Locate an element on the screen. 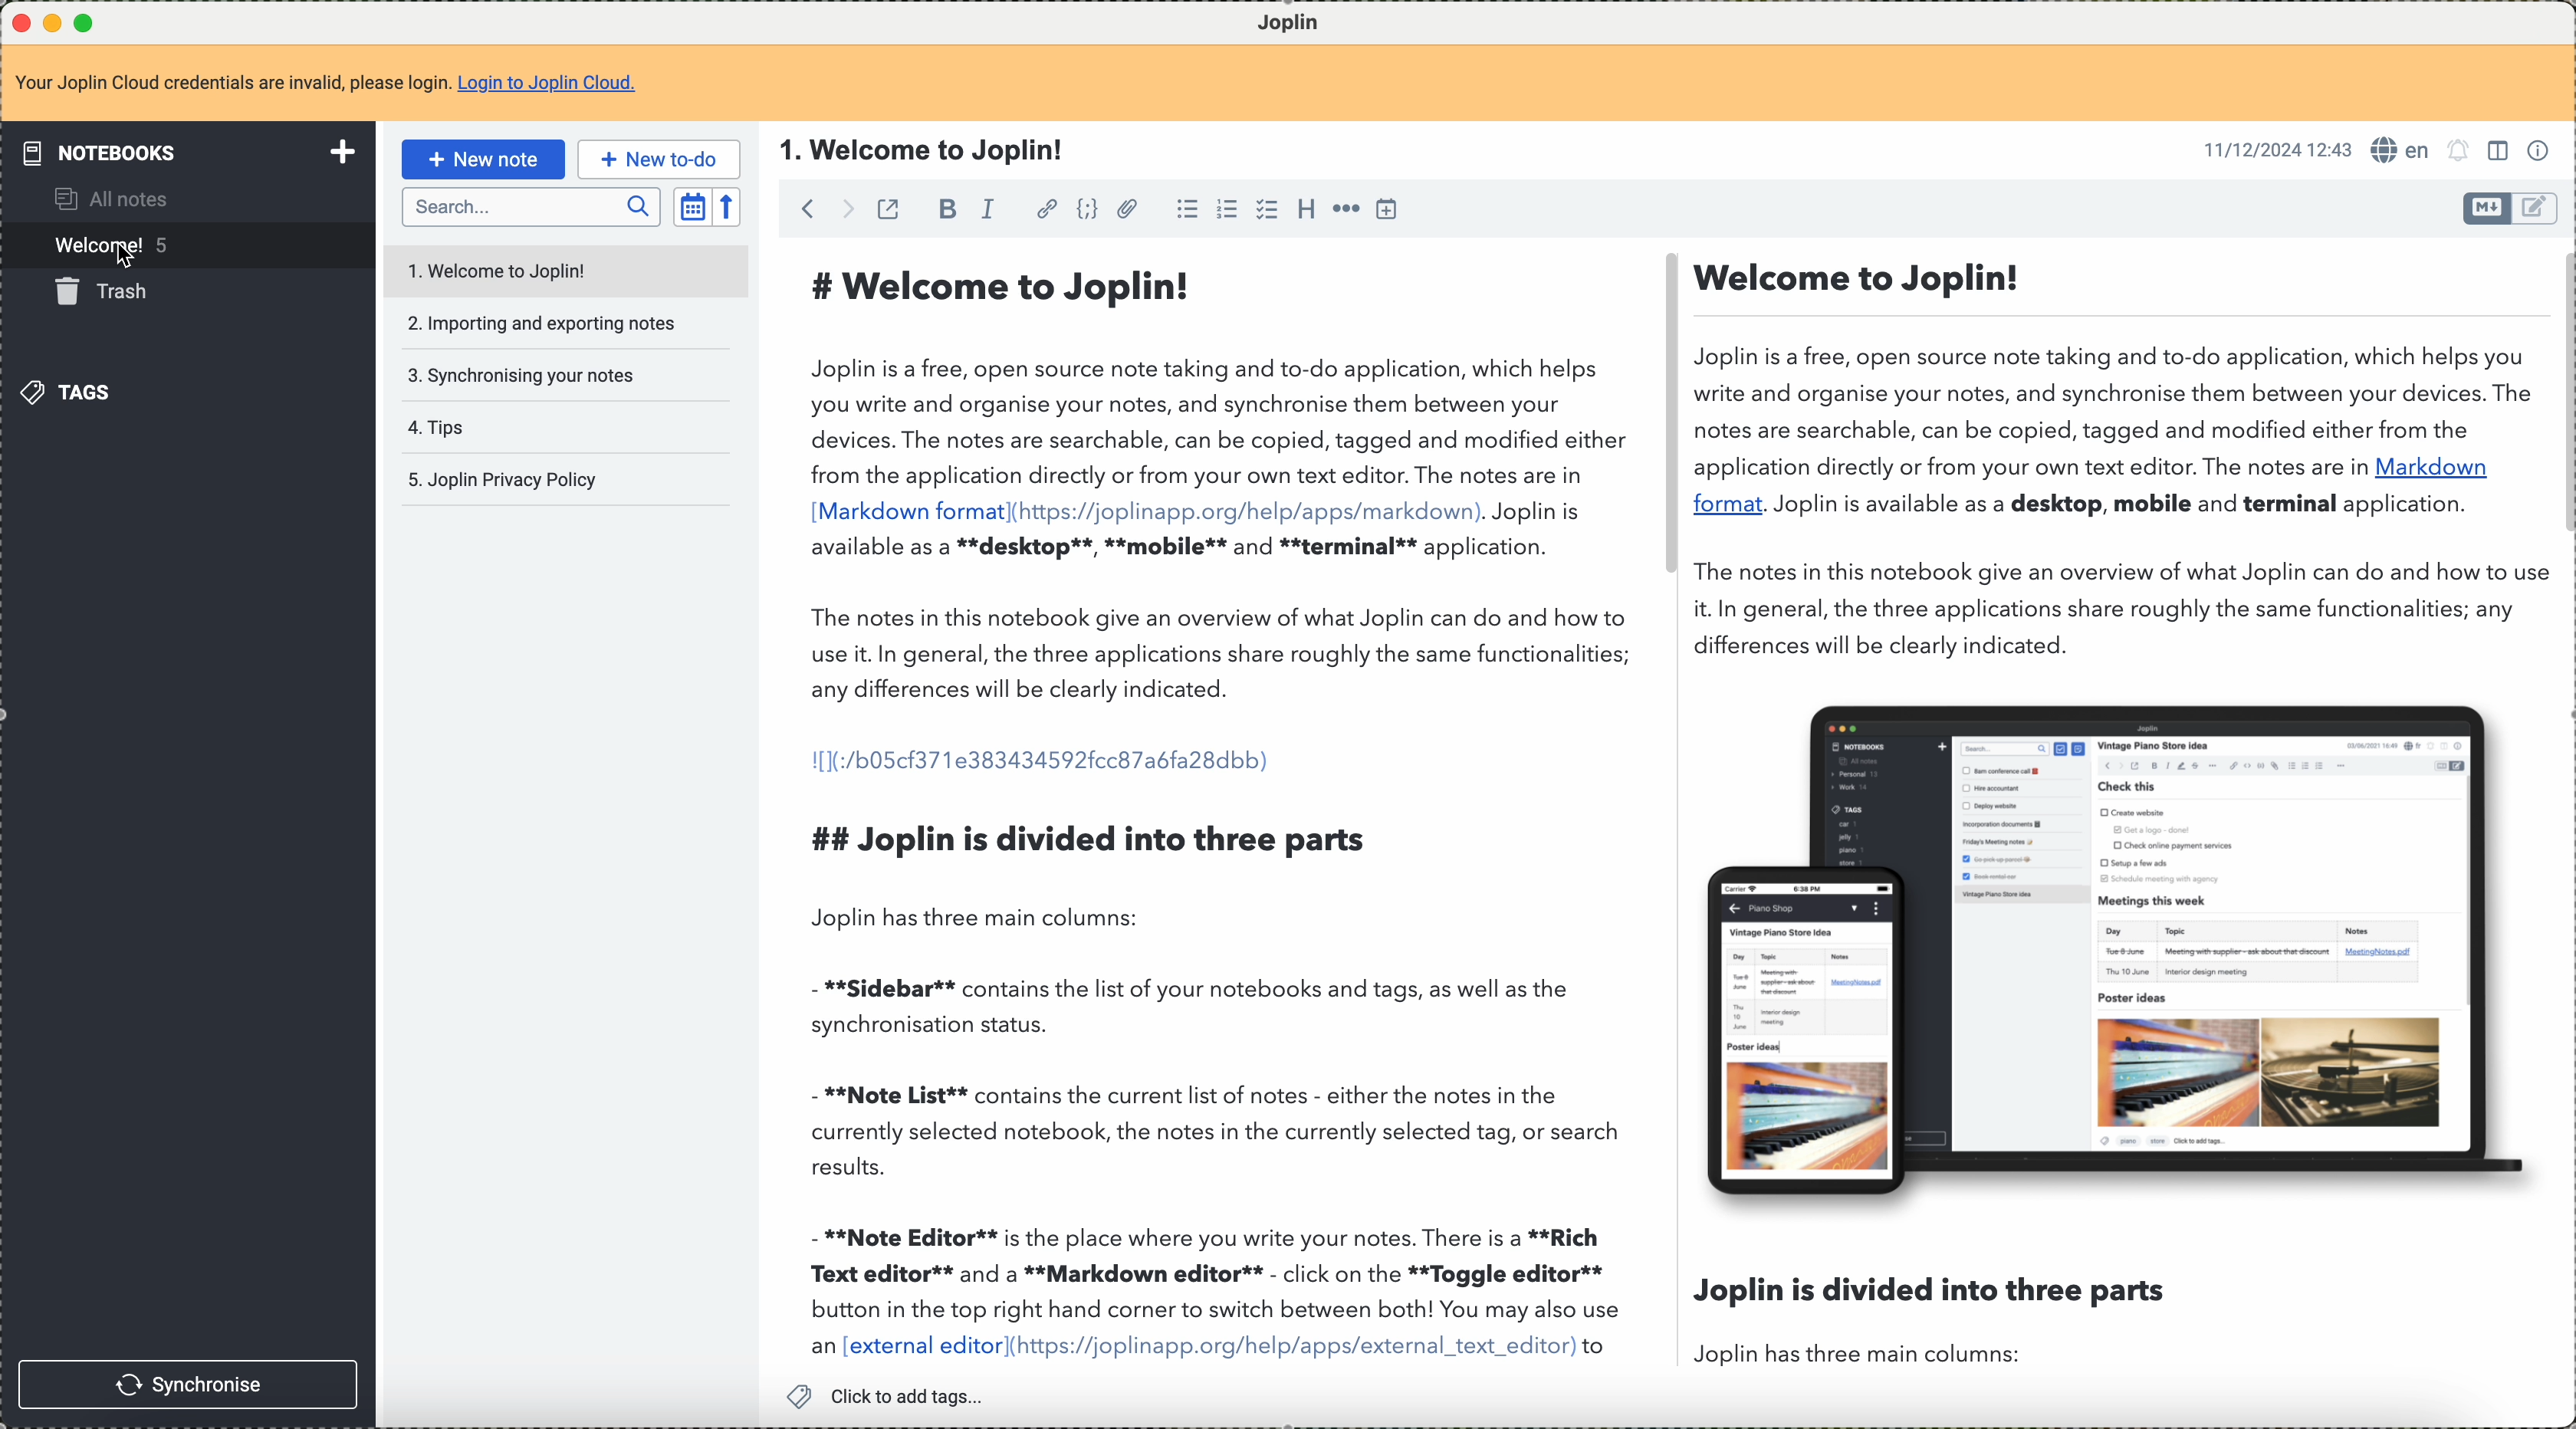  minimize Joplin is located at coordinates (53, 25).